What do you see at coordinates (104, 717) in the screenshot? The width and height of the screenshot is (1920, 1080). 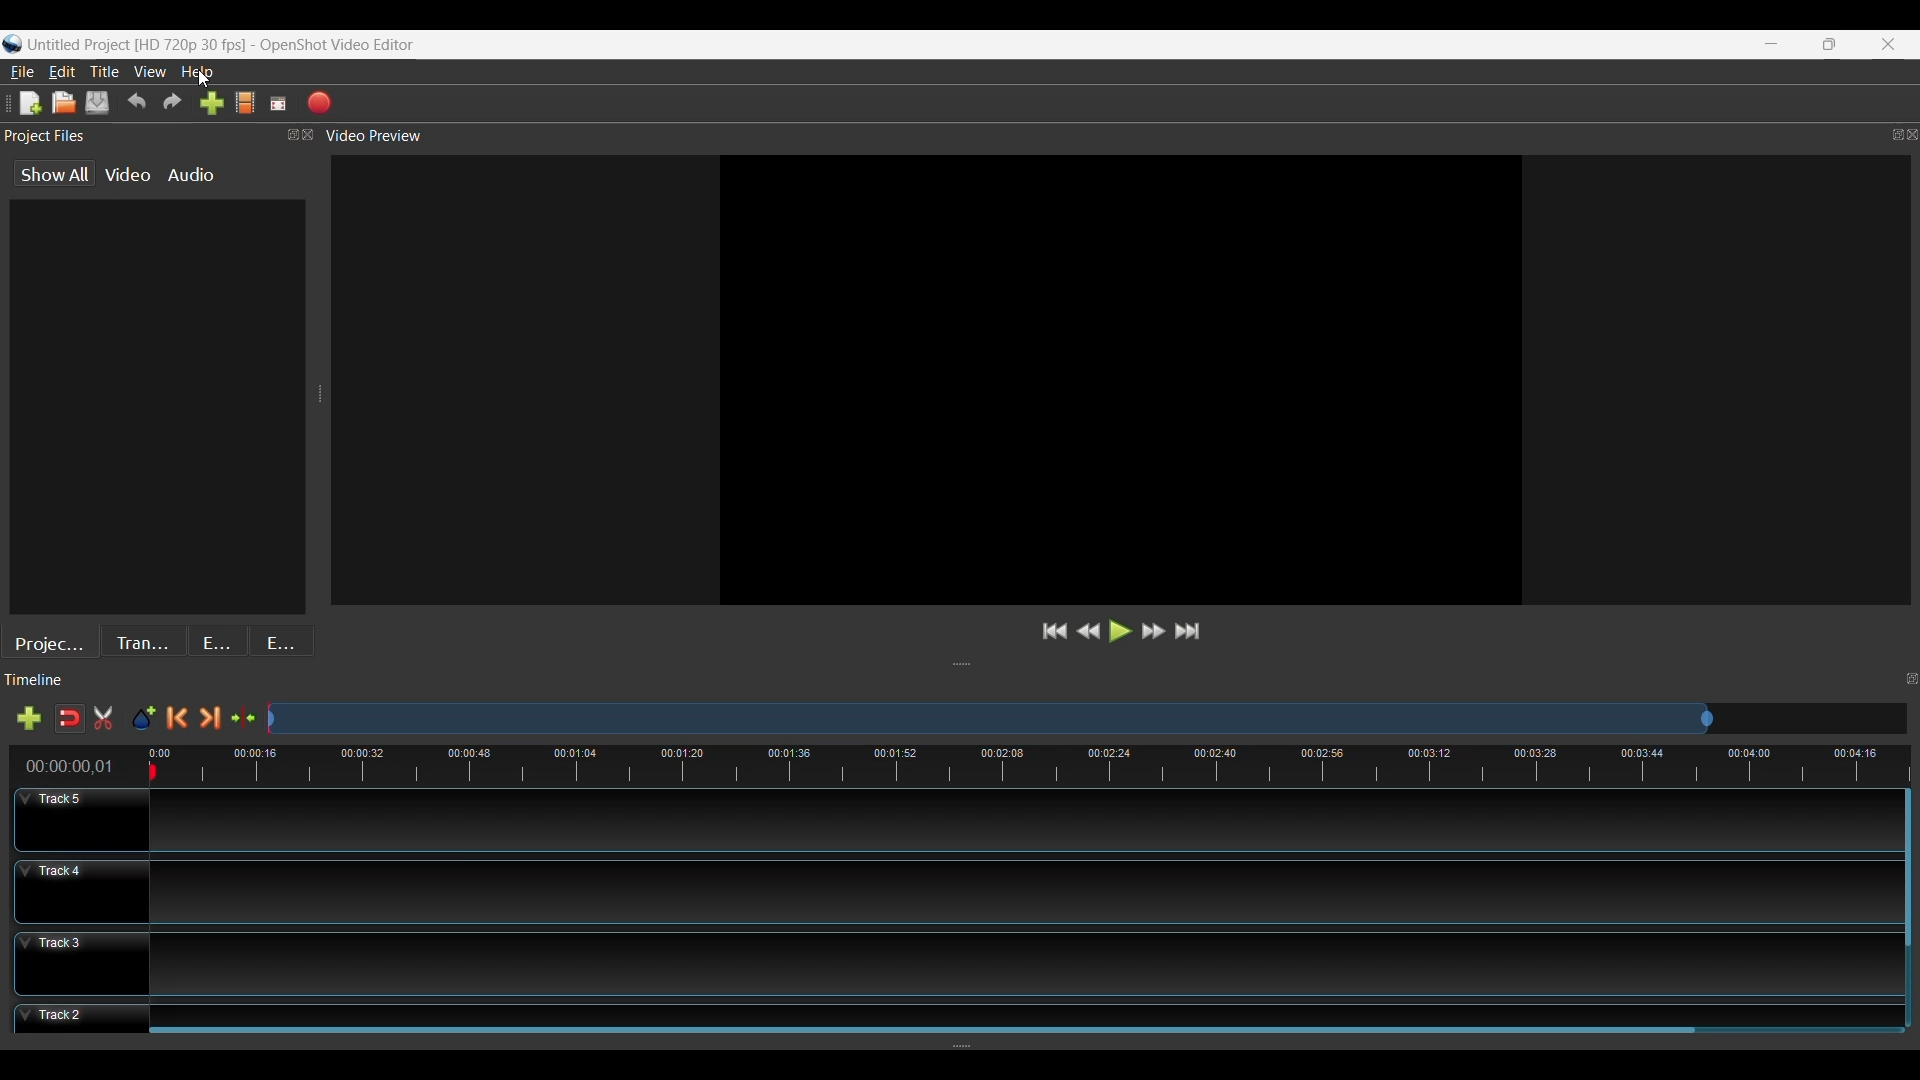 I see `Razor` at bounding box center [104, 717].